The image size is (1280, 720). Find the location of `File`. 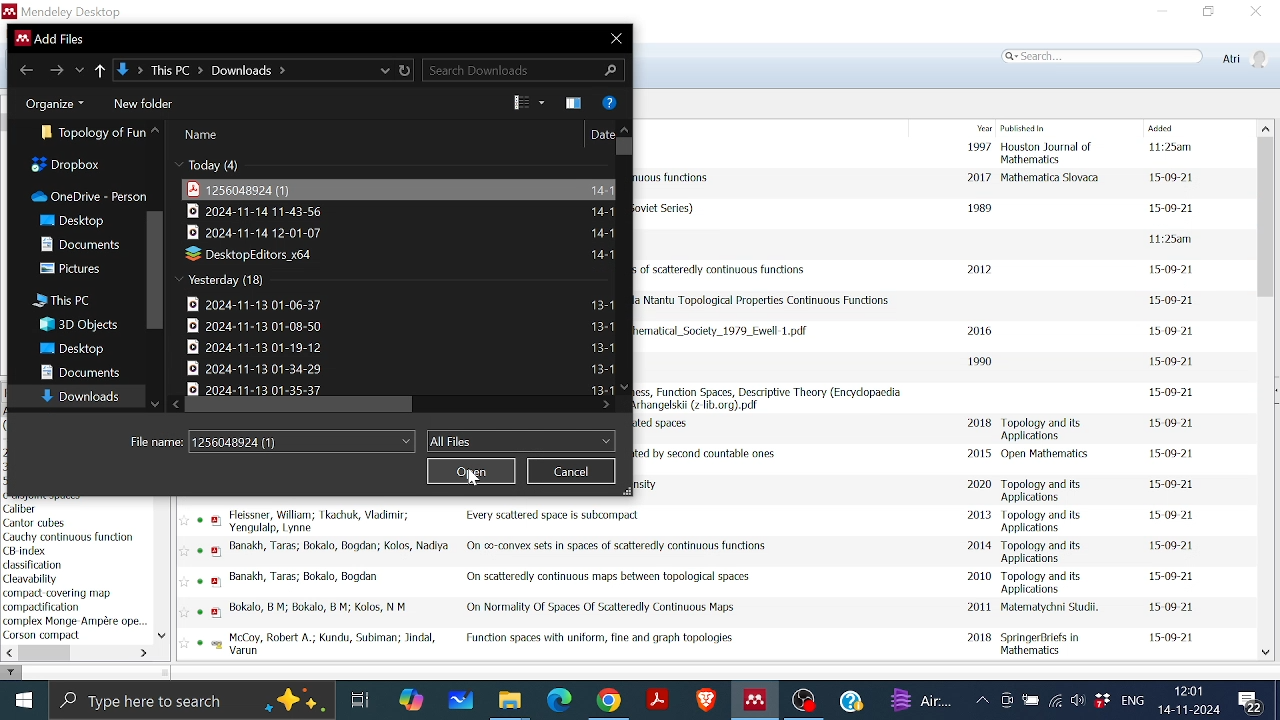

File is located at coordinates (257, 234).